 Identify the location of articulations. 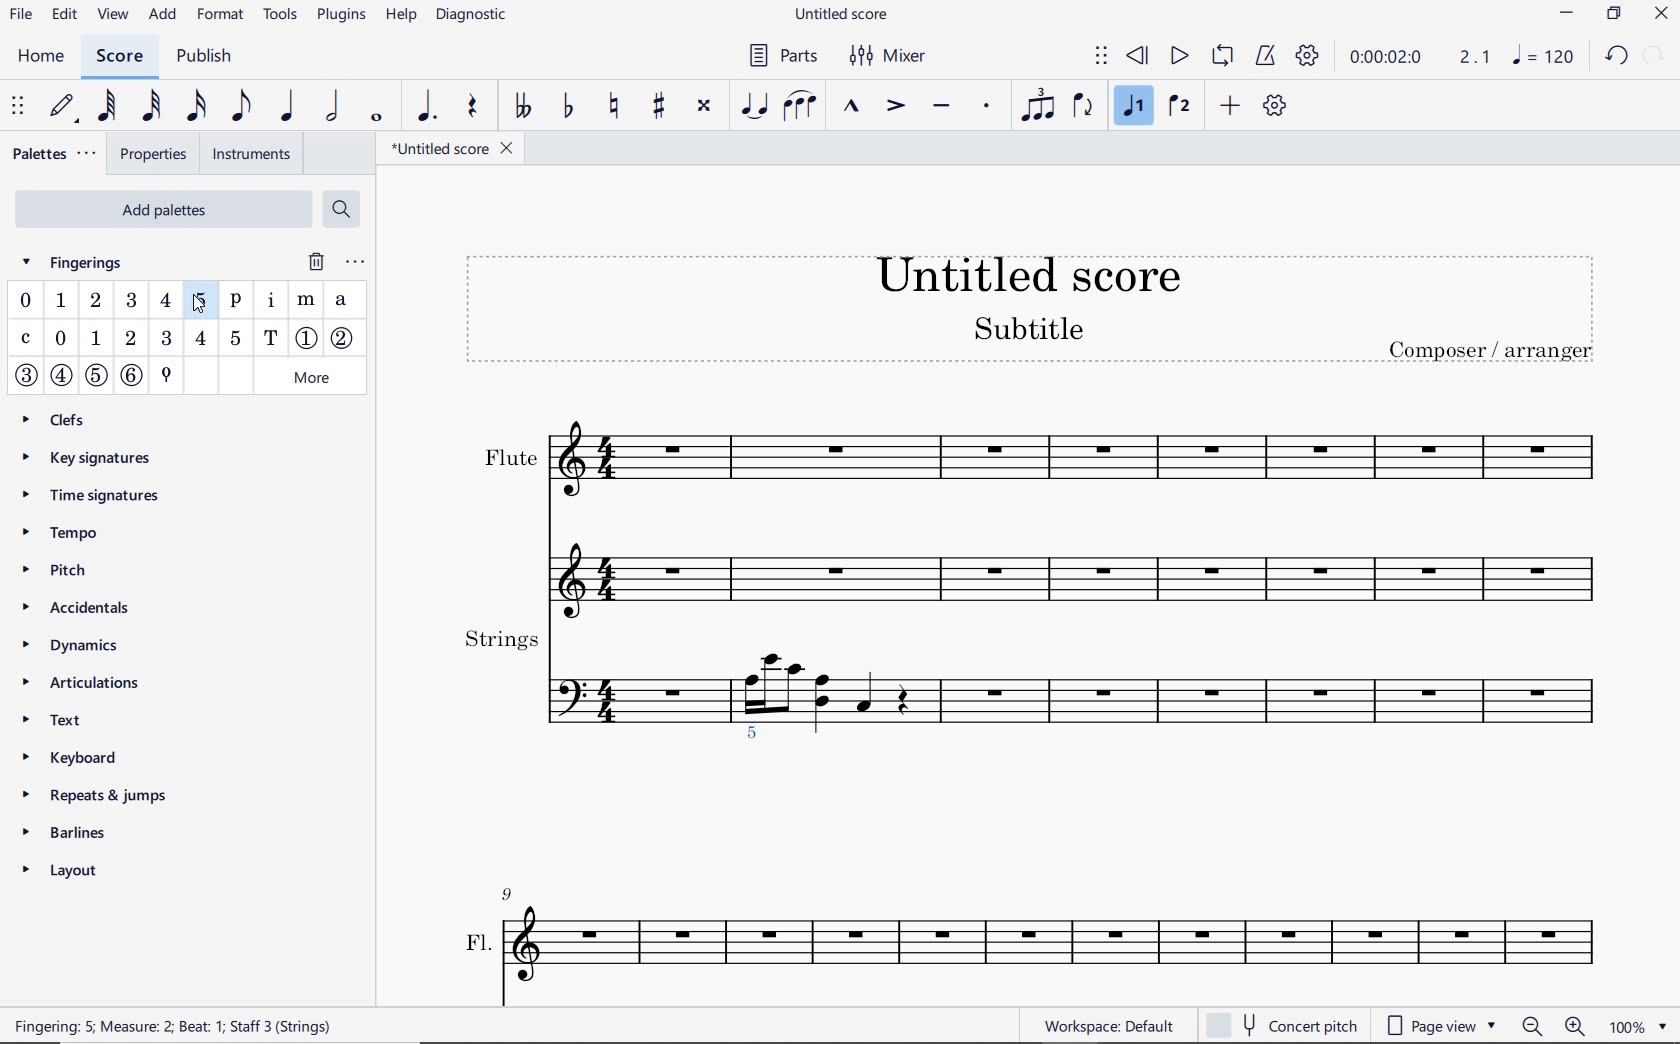
(91, 679).